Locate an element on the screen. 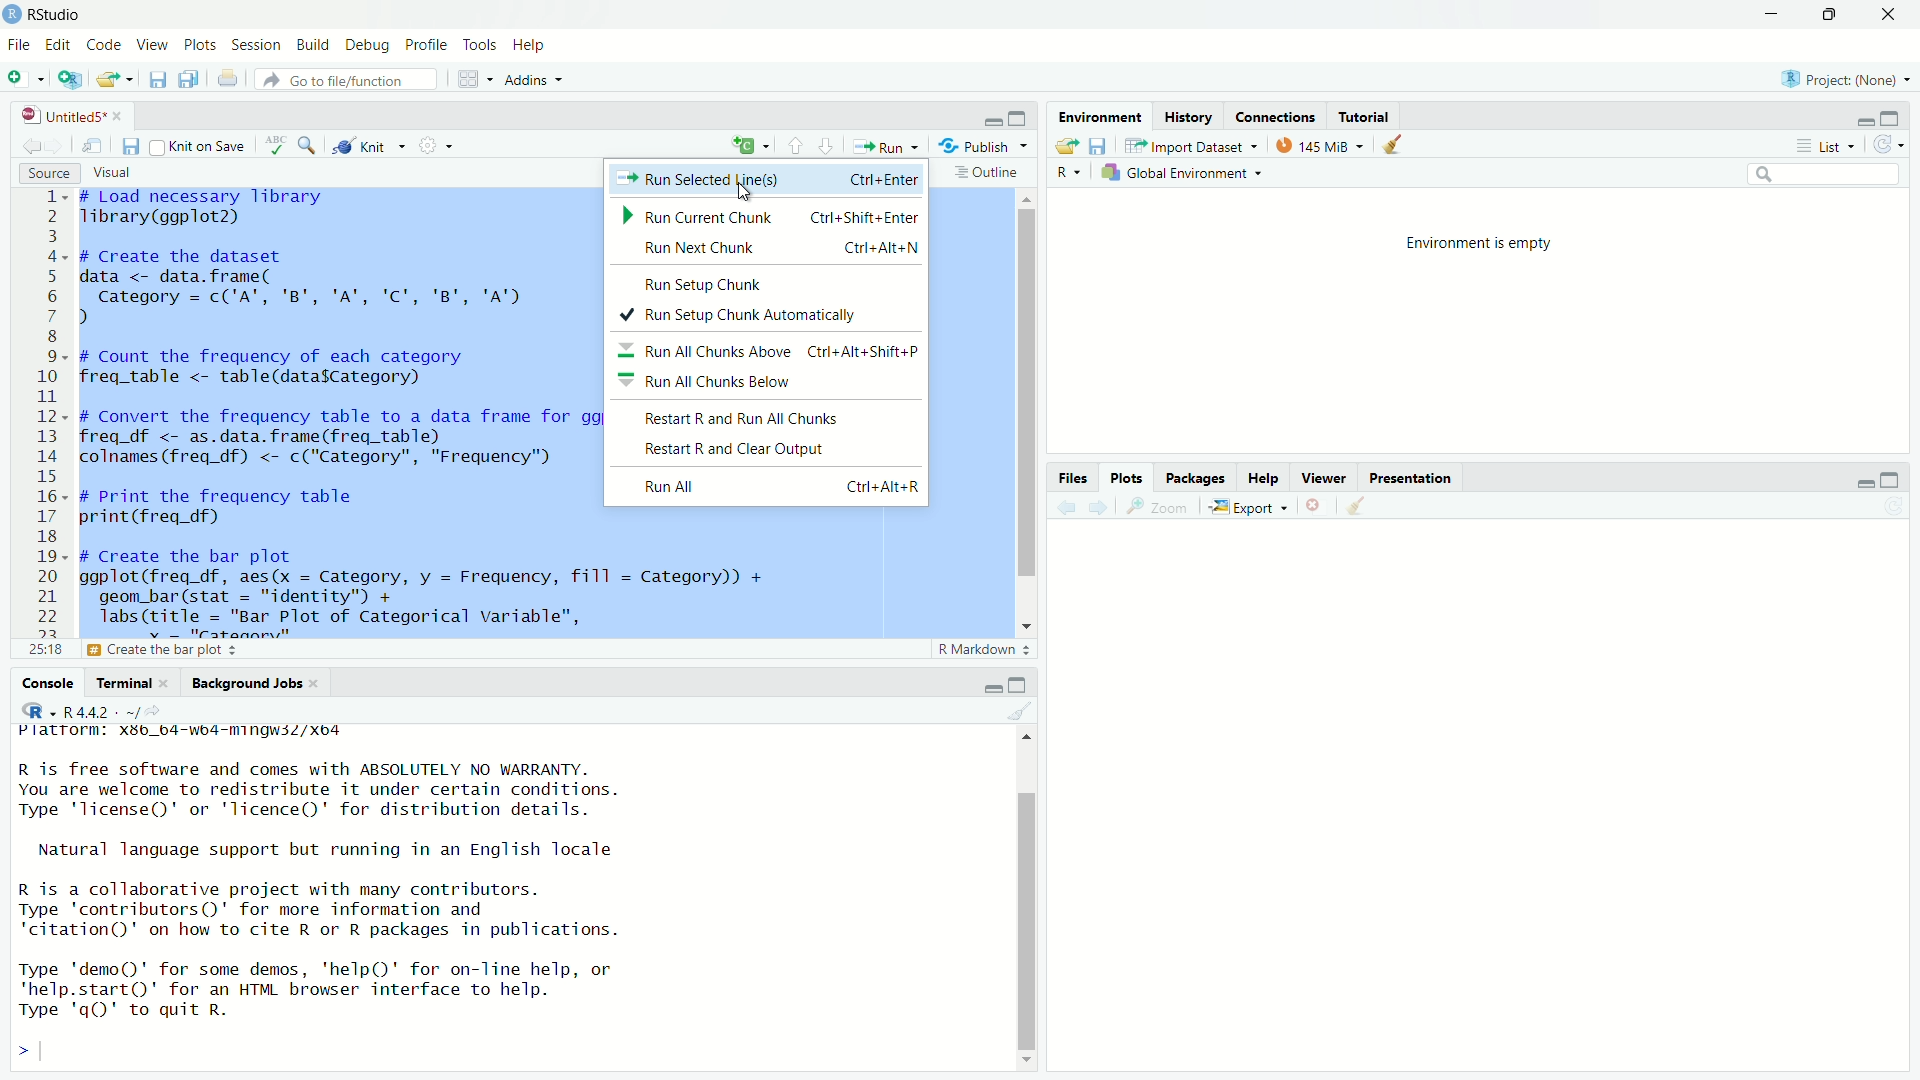 This screenshot has width=1920, height=1080. insert new code chunk is located at coordinates (748, 147).